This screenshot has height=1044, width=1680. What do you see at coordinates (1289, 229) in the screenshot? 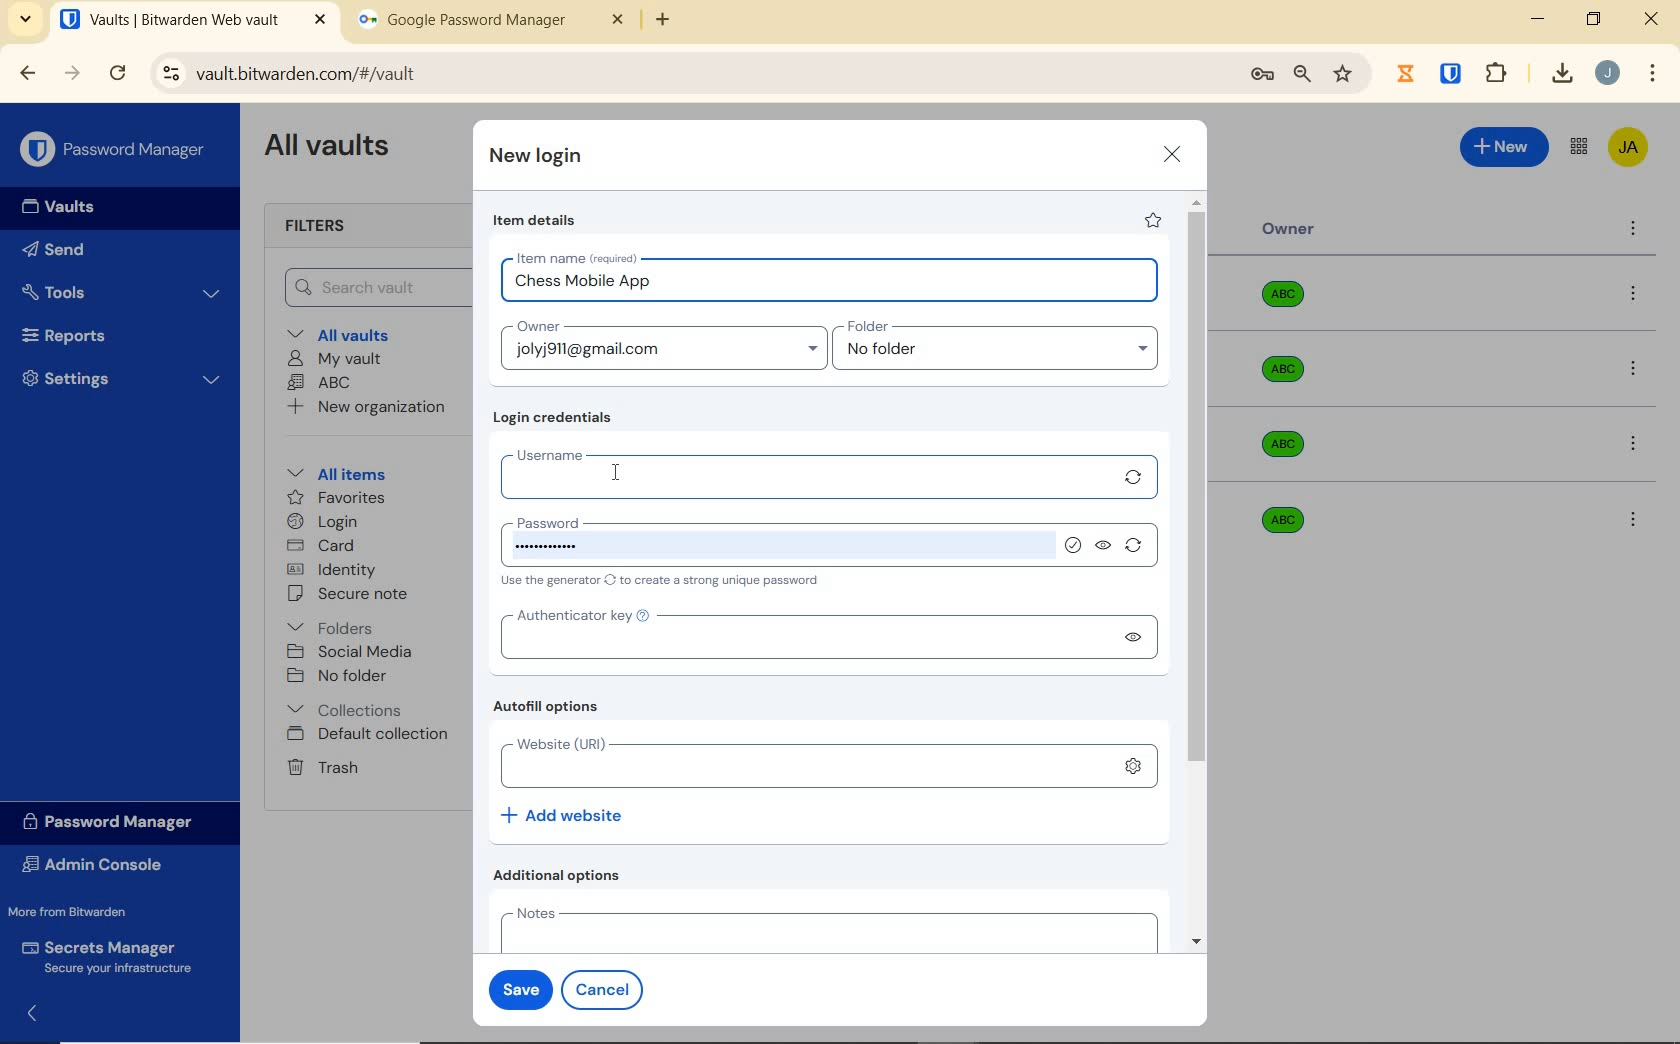
I see `Owner` at bounding box center [1289, 229].